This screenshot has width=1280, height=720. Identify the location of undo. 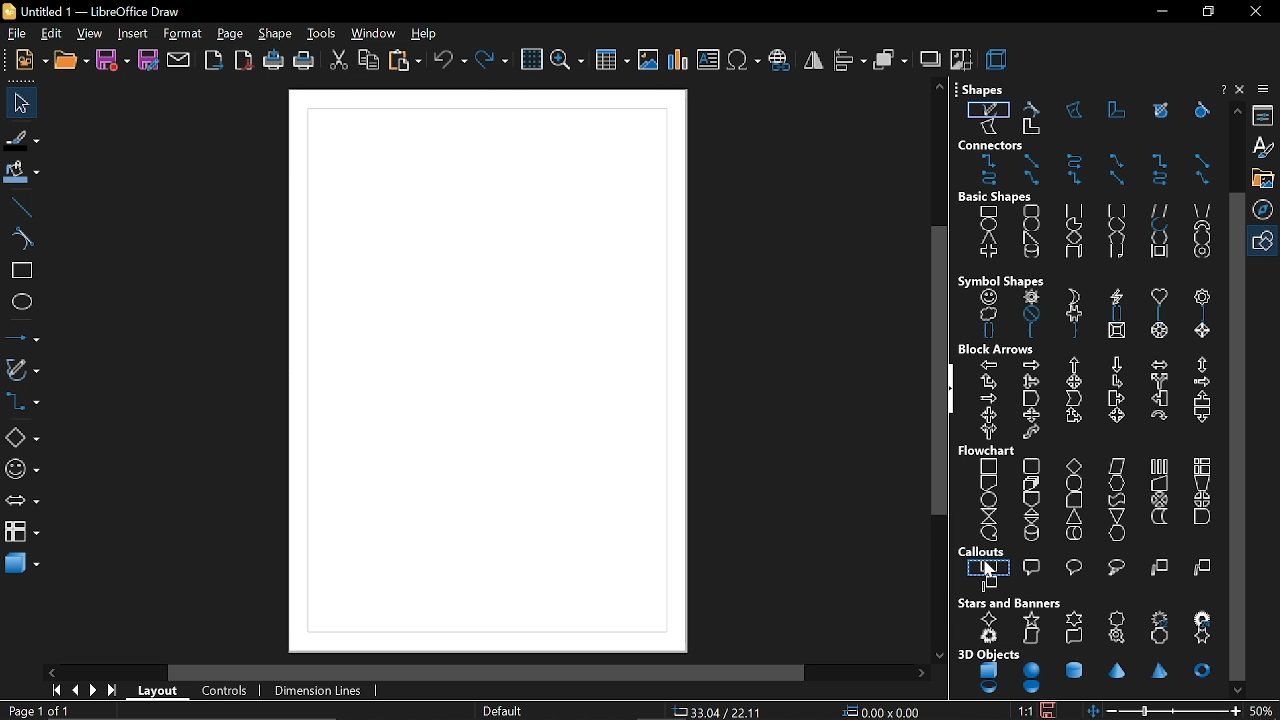
(450, 61).